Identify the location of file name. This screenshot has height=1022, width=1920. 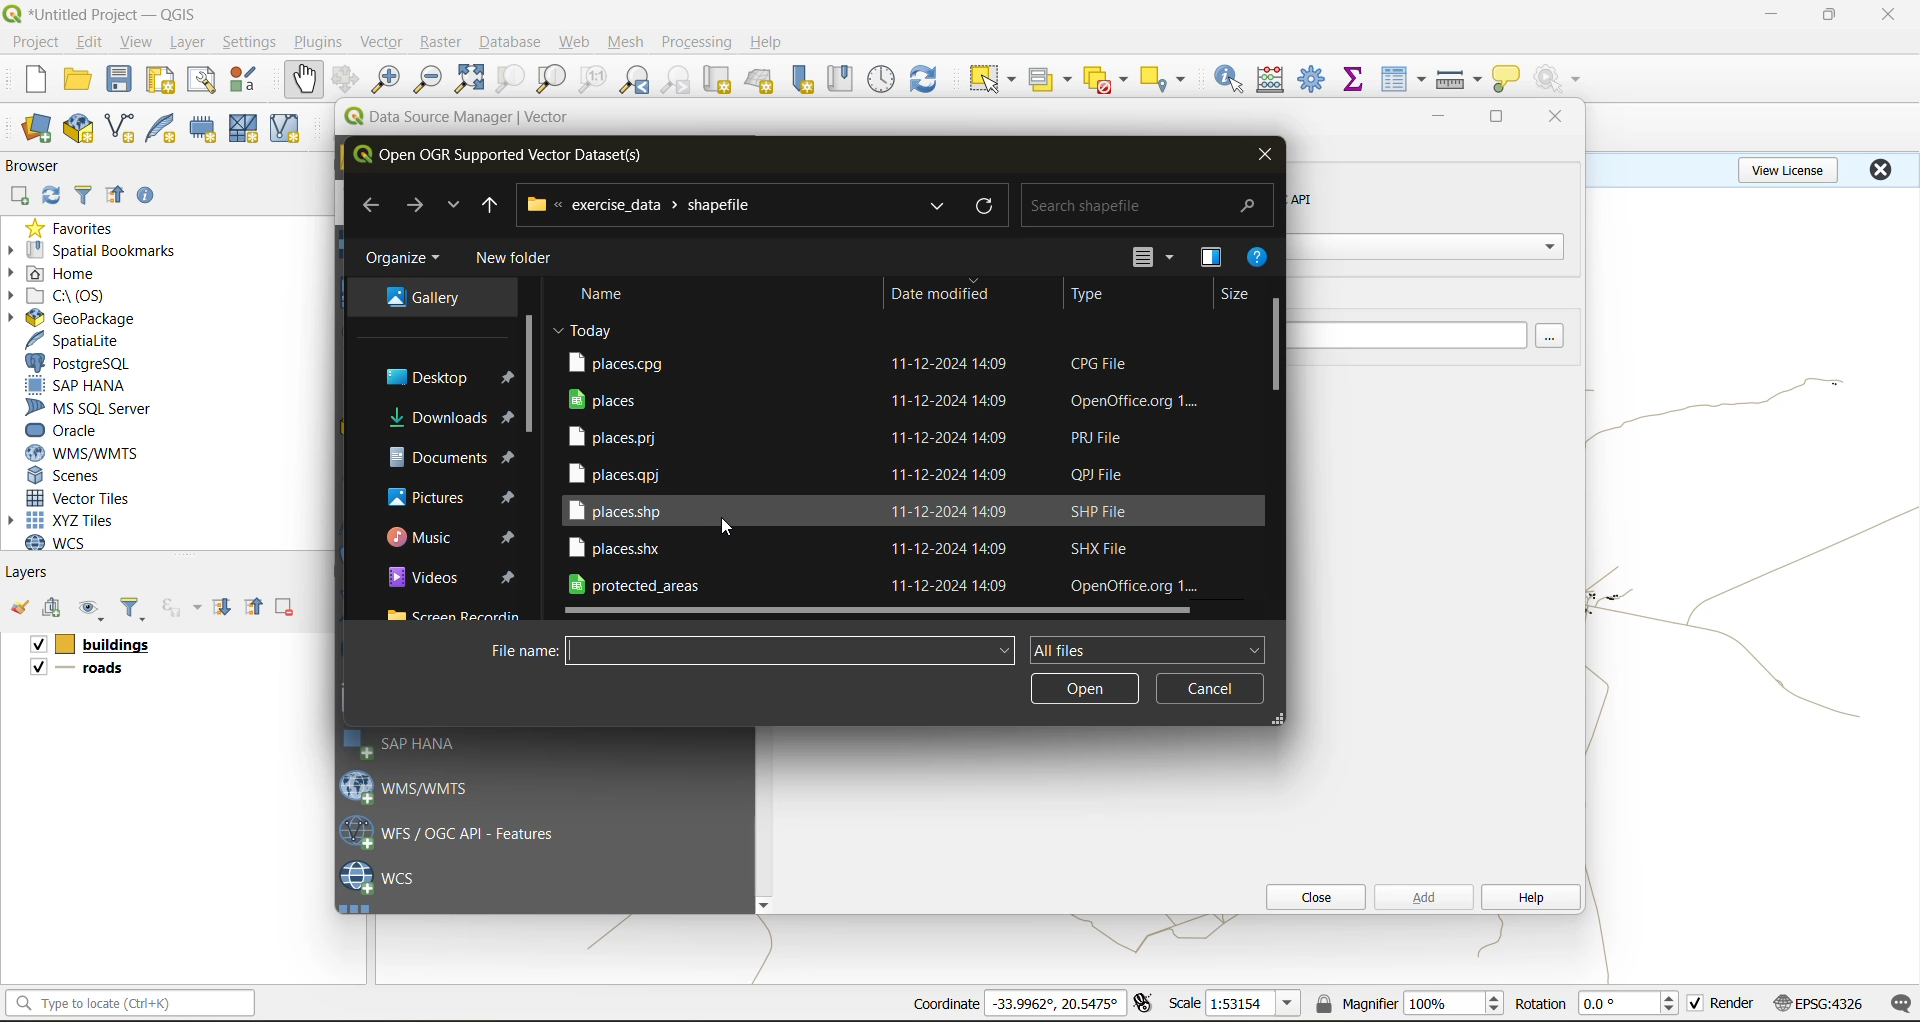
(792, 652).